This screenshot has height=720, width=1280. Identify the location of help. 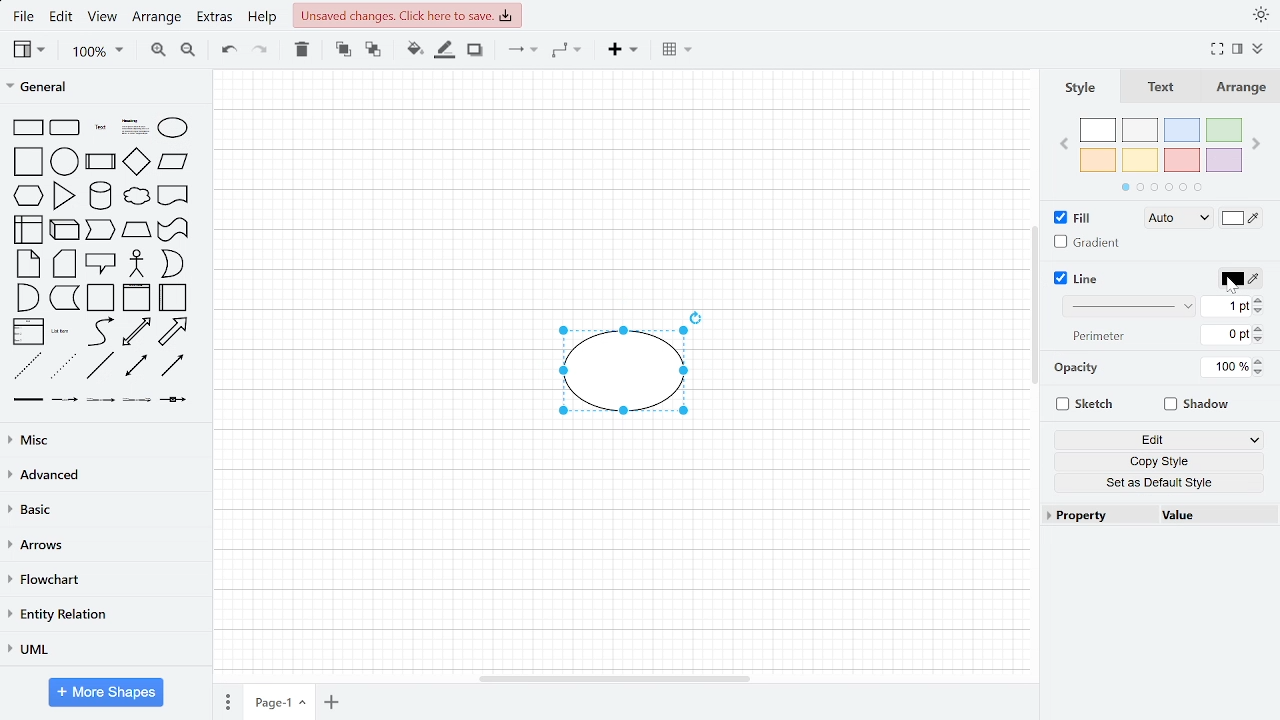
(262, 20).